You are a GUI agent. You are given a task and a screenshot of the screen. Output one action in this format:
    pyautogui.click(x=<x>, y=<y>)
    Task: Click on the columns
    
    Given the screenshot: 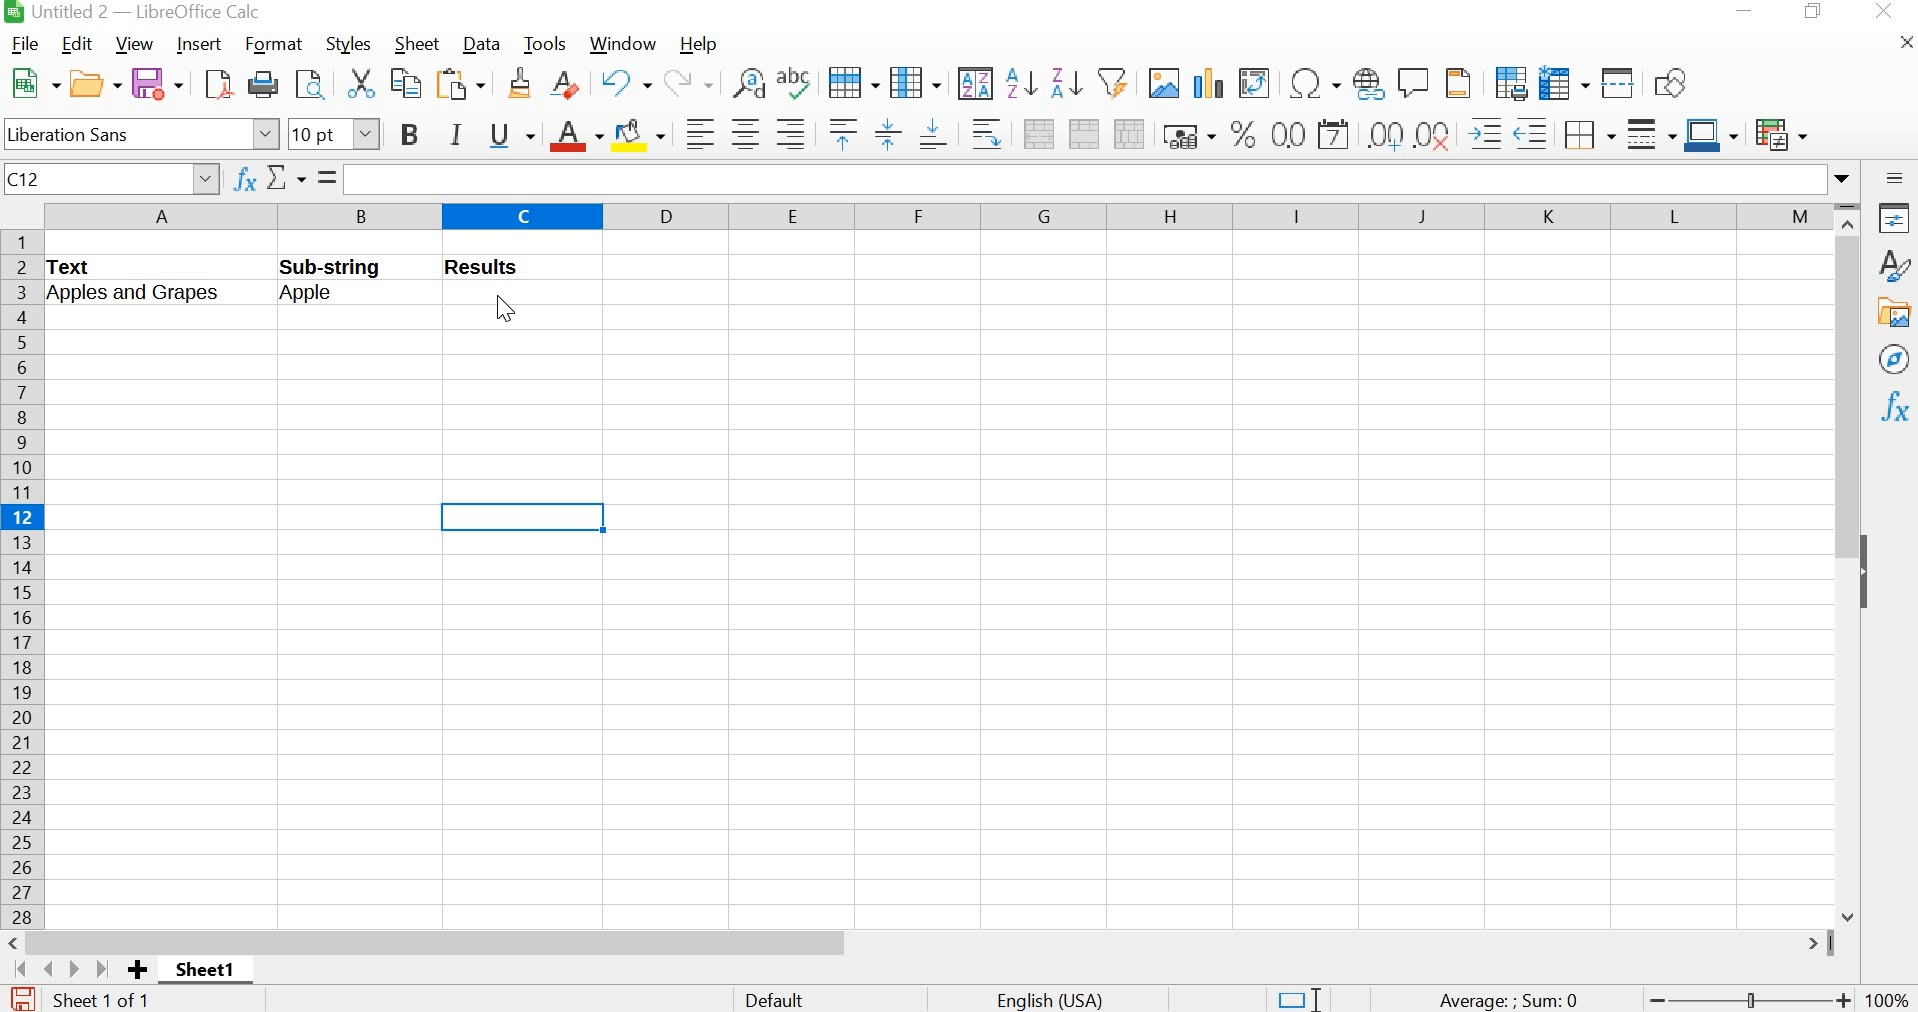 What is the action you would take?
    pyautogui.click(x=933, y=215)
    